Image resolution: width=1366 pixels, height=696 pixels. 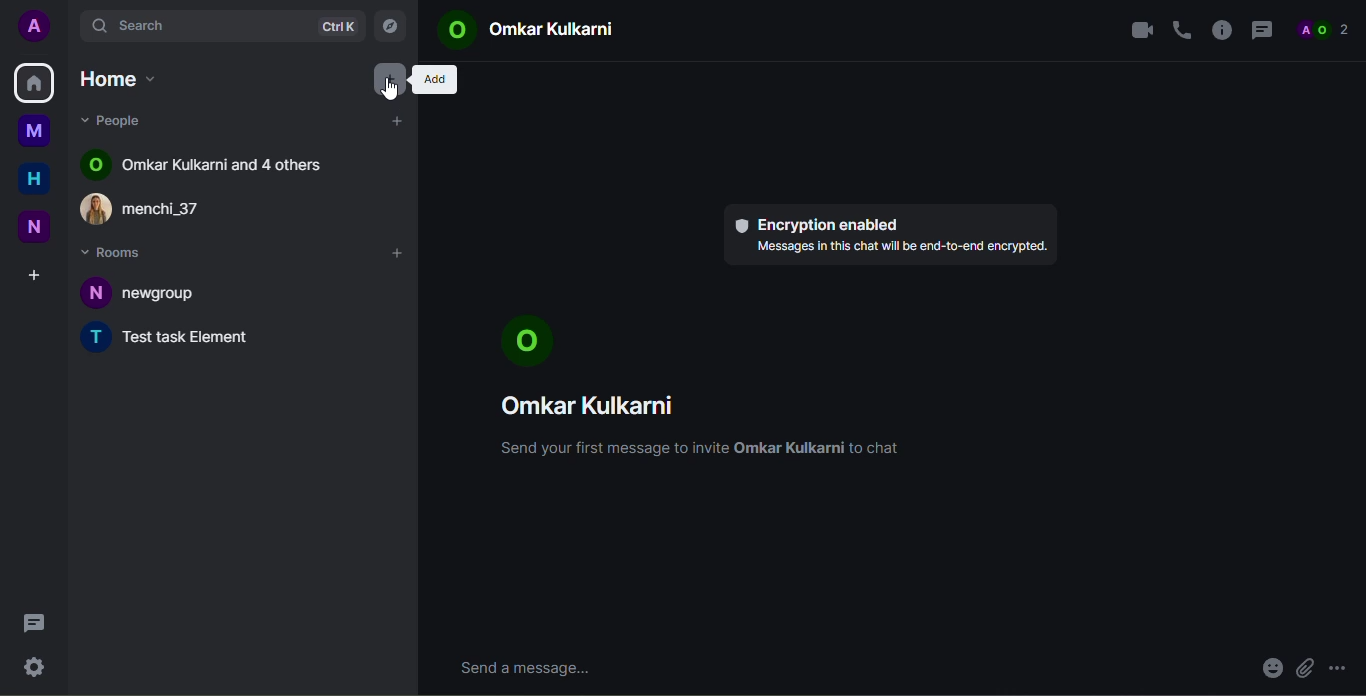 What do you see at coordinates (115, 251) in the screenshot?
I see `rooms` at bounding box center [115, 251].